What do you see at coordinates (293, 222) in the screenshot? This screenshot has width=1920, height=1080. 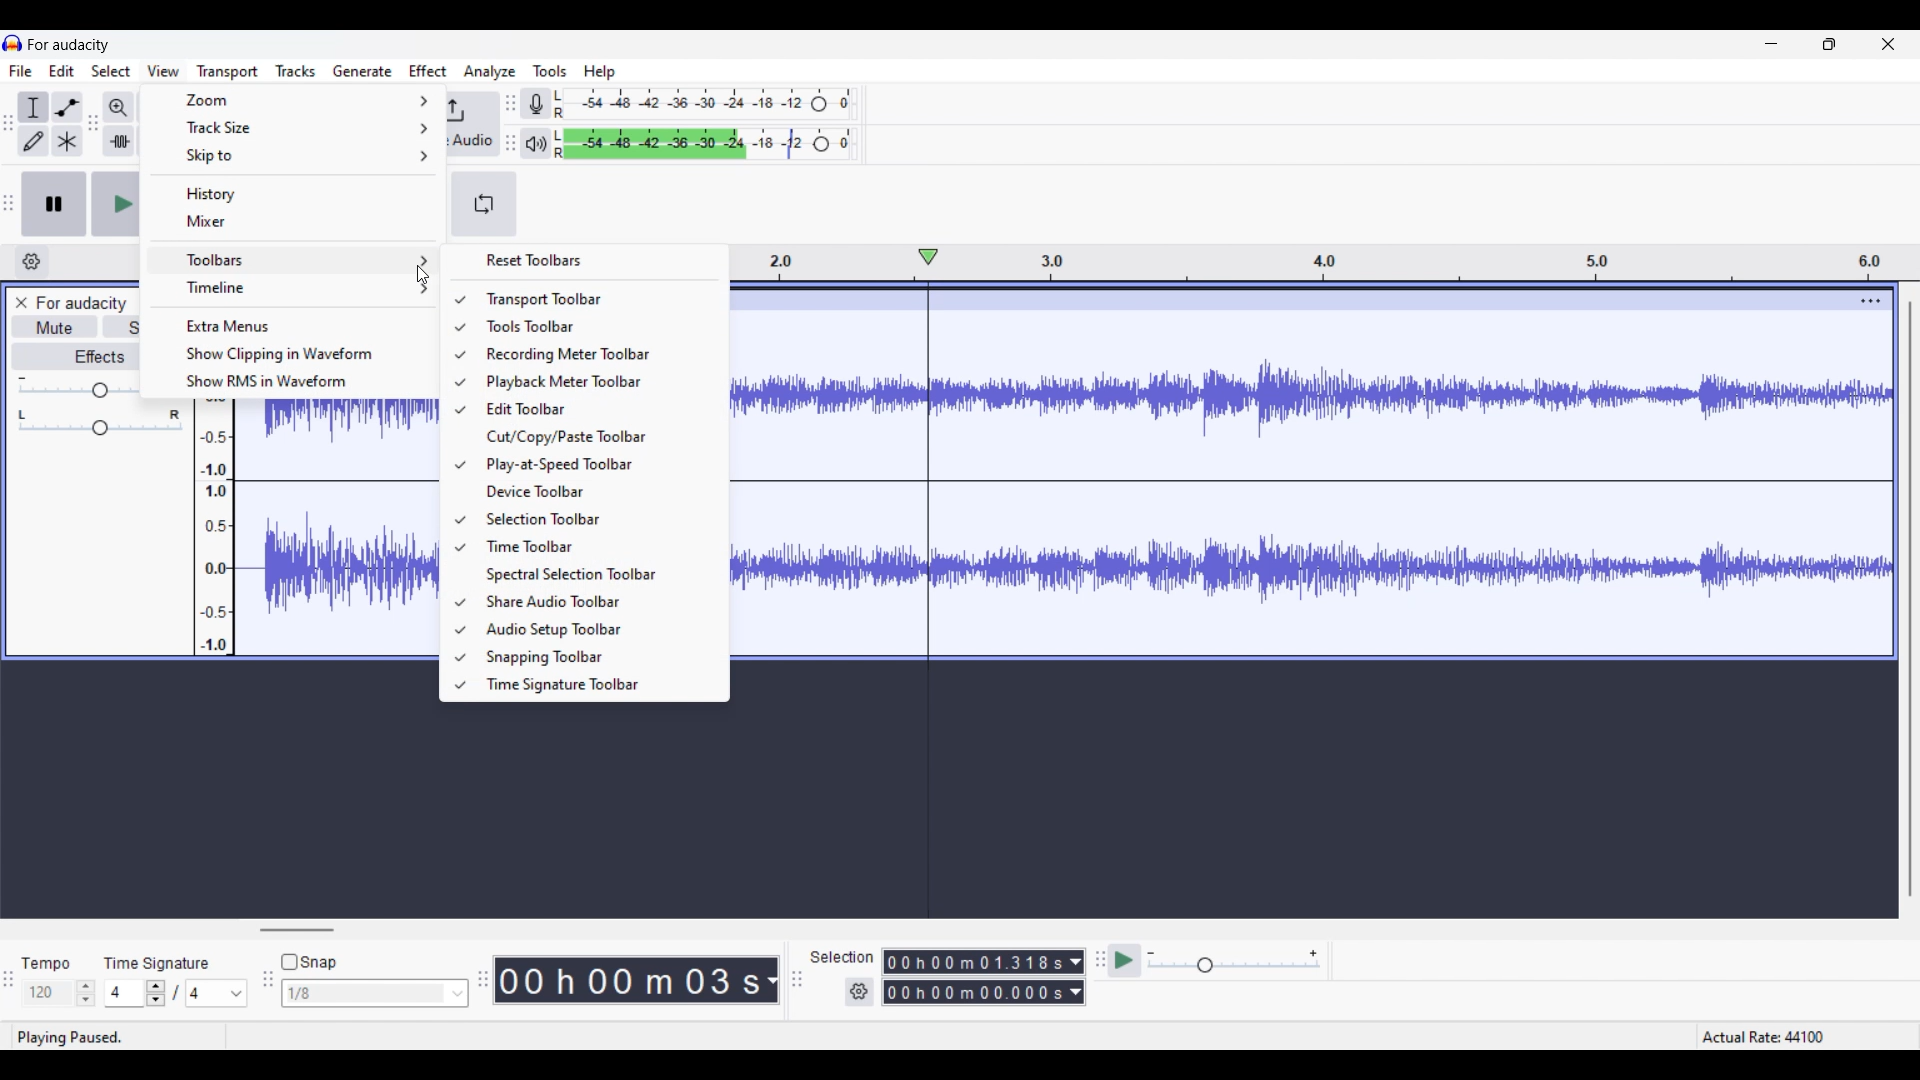 I see `Mixer` at bounding box center [293, 222].